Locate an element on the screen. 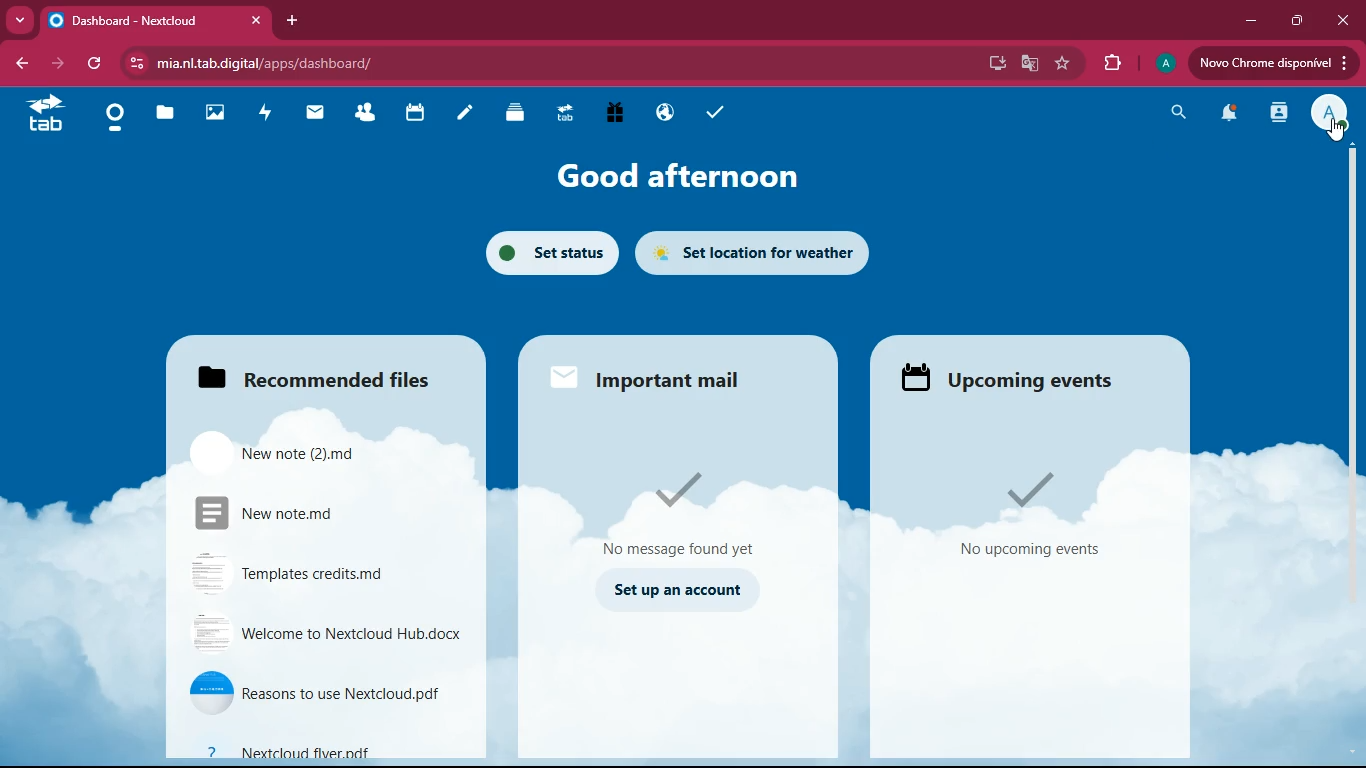 This screenshot has width=1366, height=768. good afternoon is located at coordinates (709, 178).